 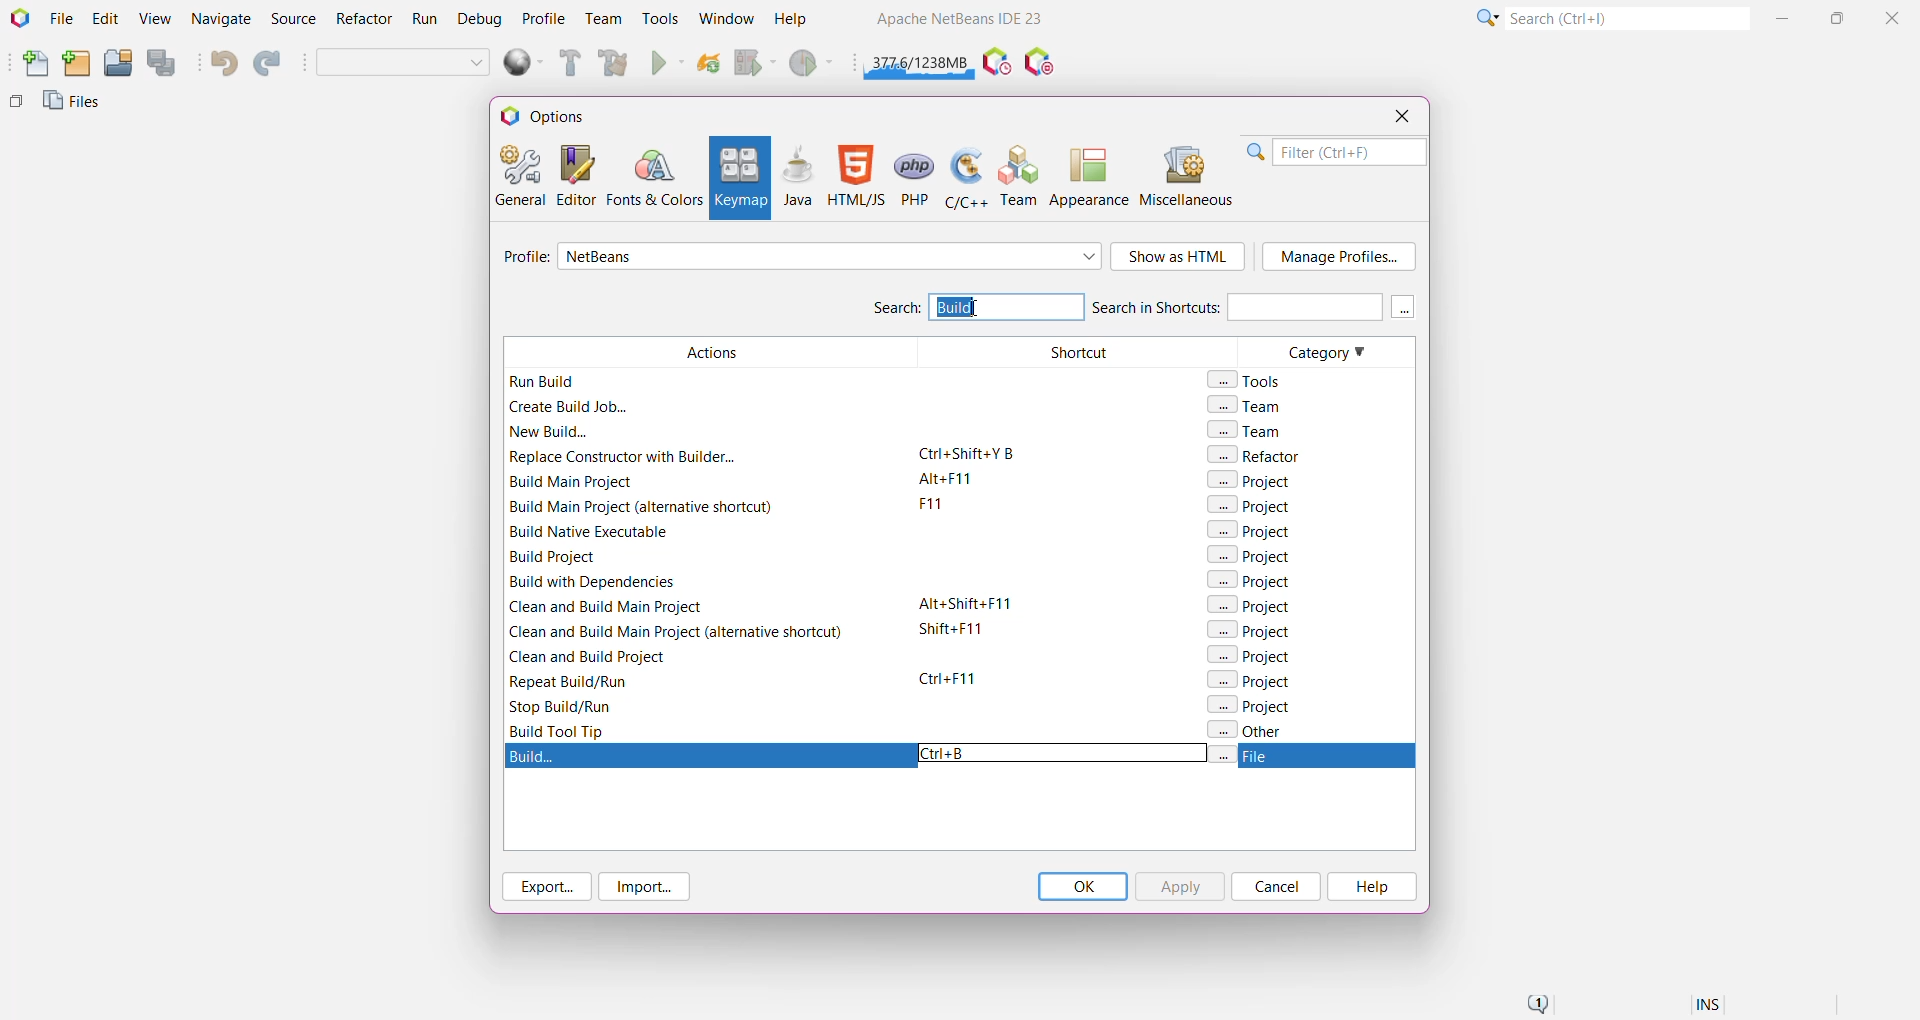 What do you see at coordinates (105, 20) in the screenshot?
I see `Edit` at bounding box center [105, 20].